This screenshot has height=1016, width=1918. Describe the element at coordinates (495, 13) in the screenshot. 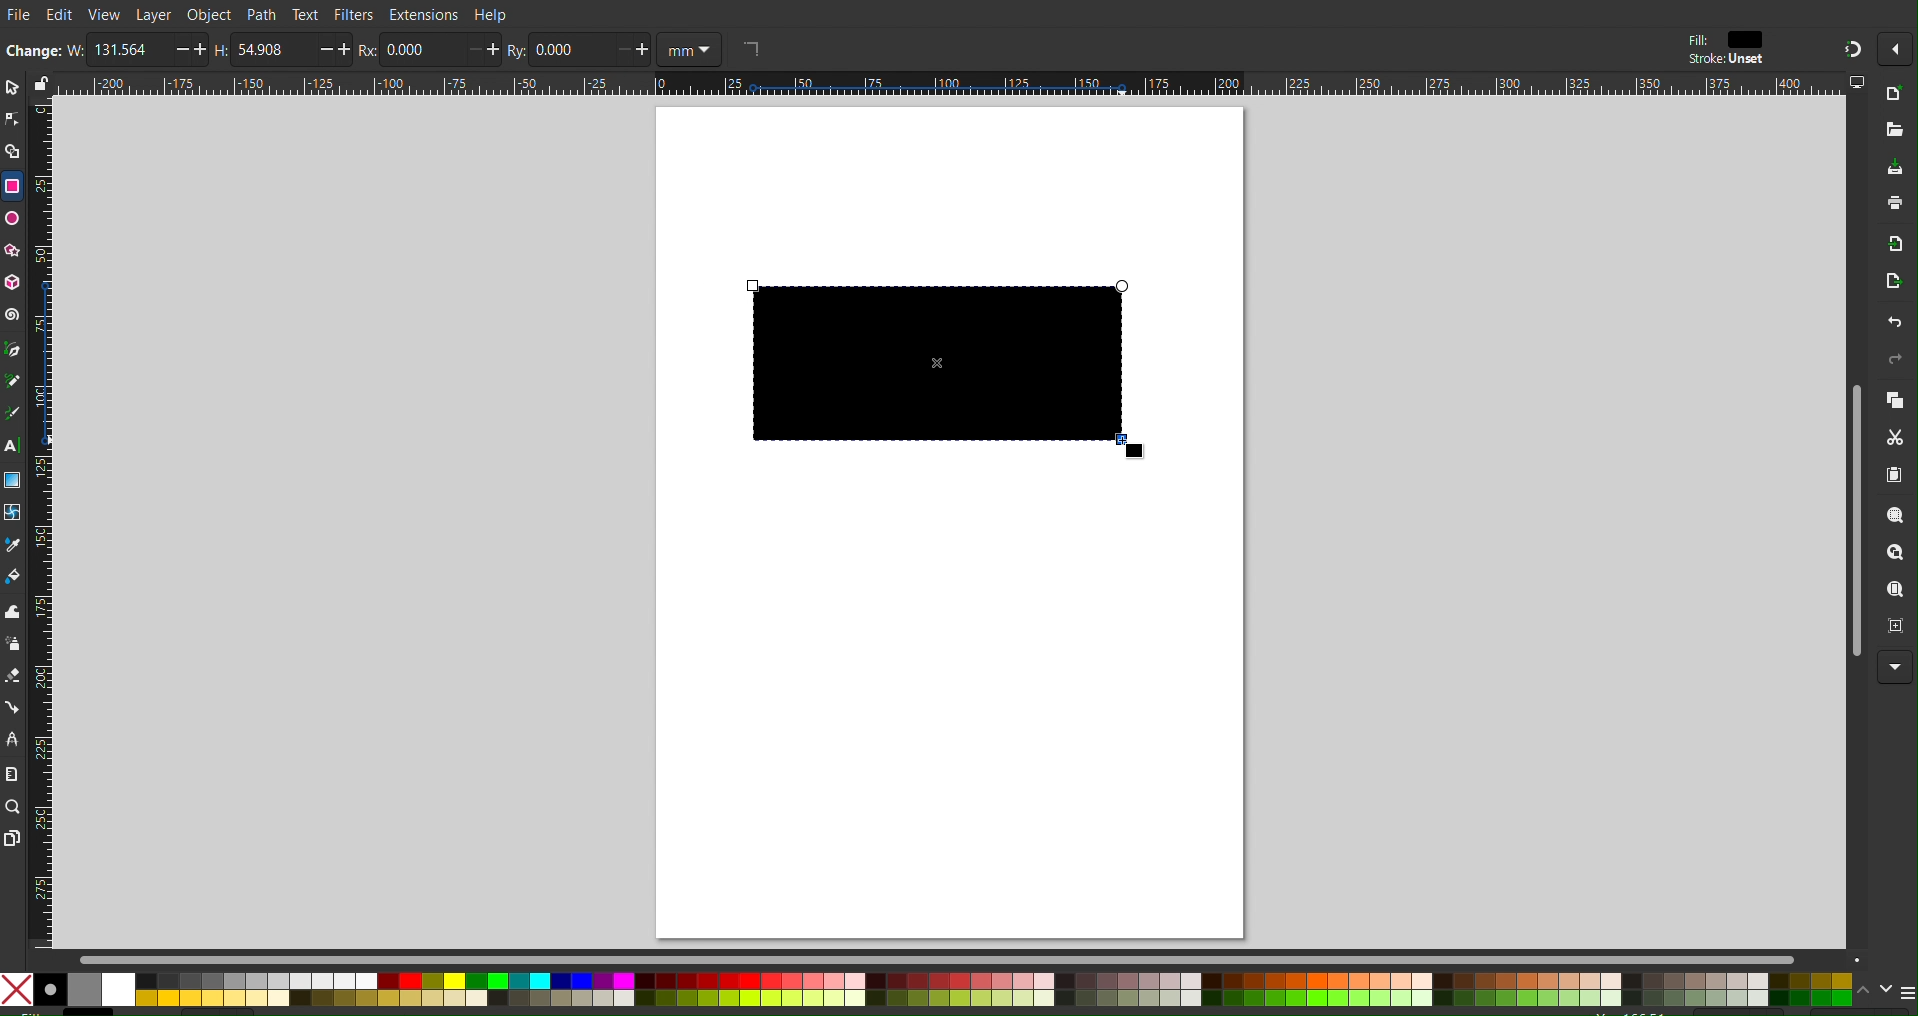

I see `Help` at that location.